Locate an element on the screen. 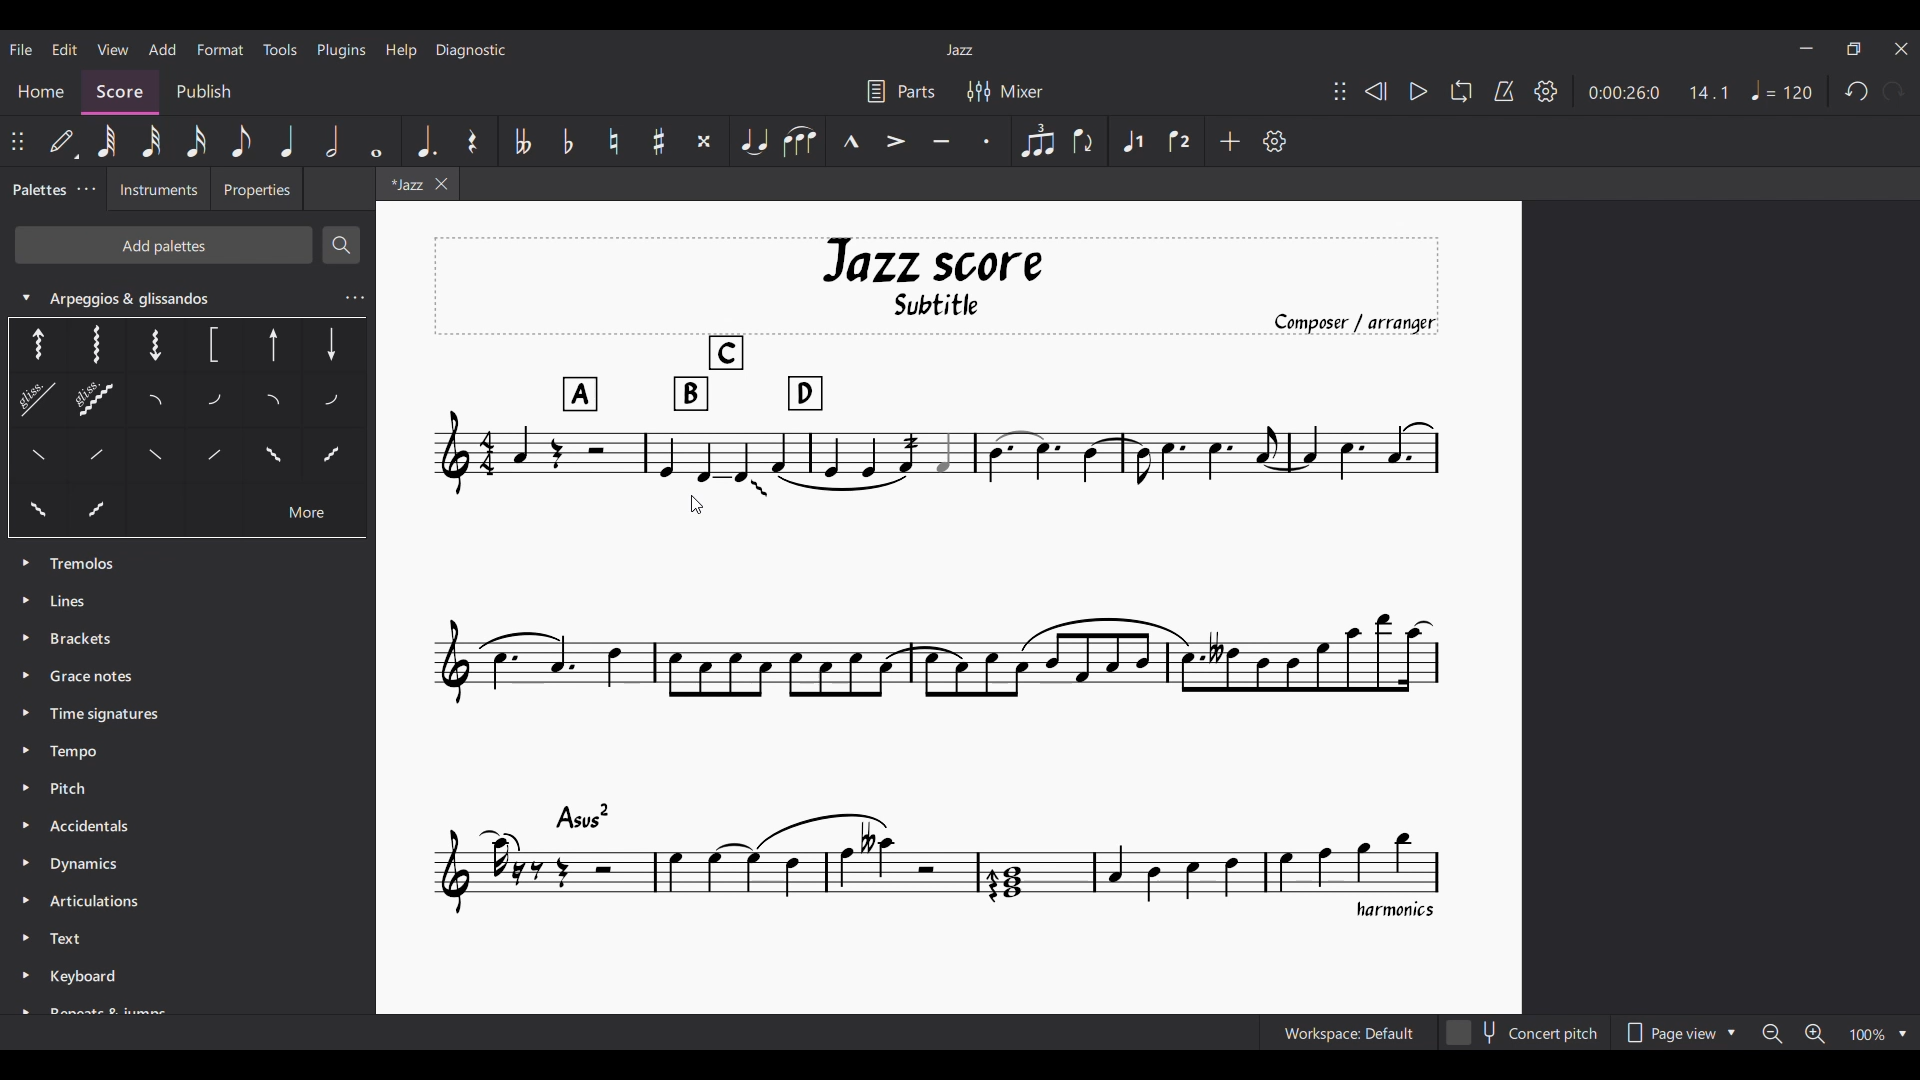 The width and height of the screenshot is (1920, 1080). Toggle double flat is located at coordinates (523, 141).